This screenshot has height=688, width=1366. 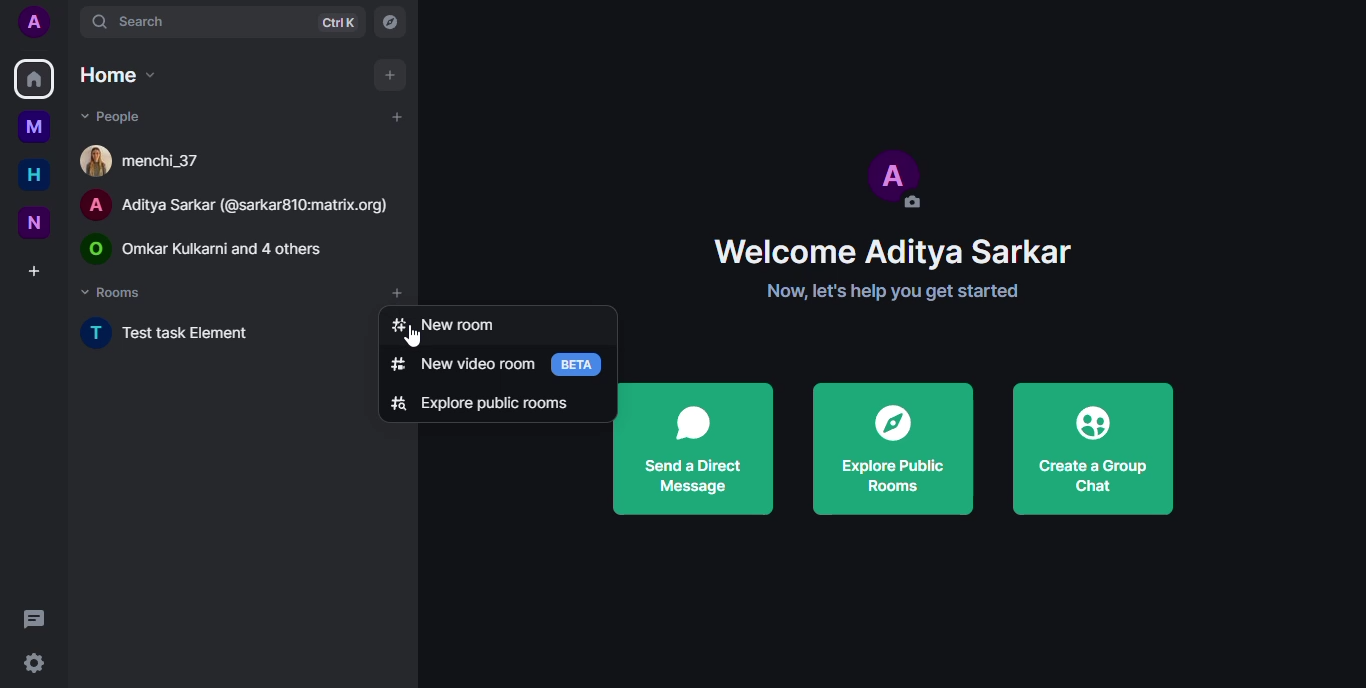 What do you see at coordinates (115, 291) in the screenshot?
I see `rooms` at bounding box center [115, 291].